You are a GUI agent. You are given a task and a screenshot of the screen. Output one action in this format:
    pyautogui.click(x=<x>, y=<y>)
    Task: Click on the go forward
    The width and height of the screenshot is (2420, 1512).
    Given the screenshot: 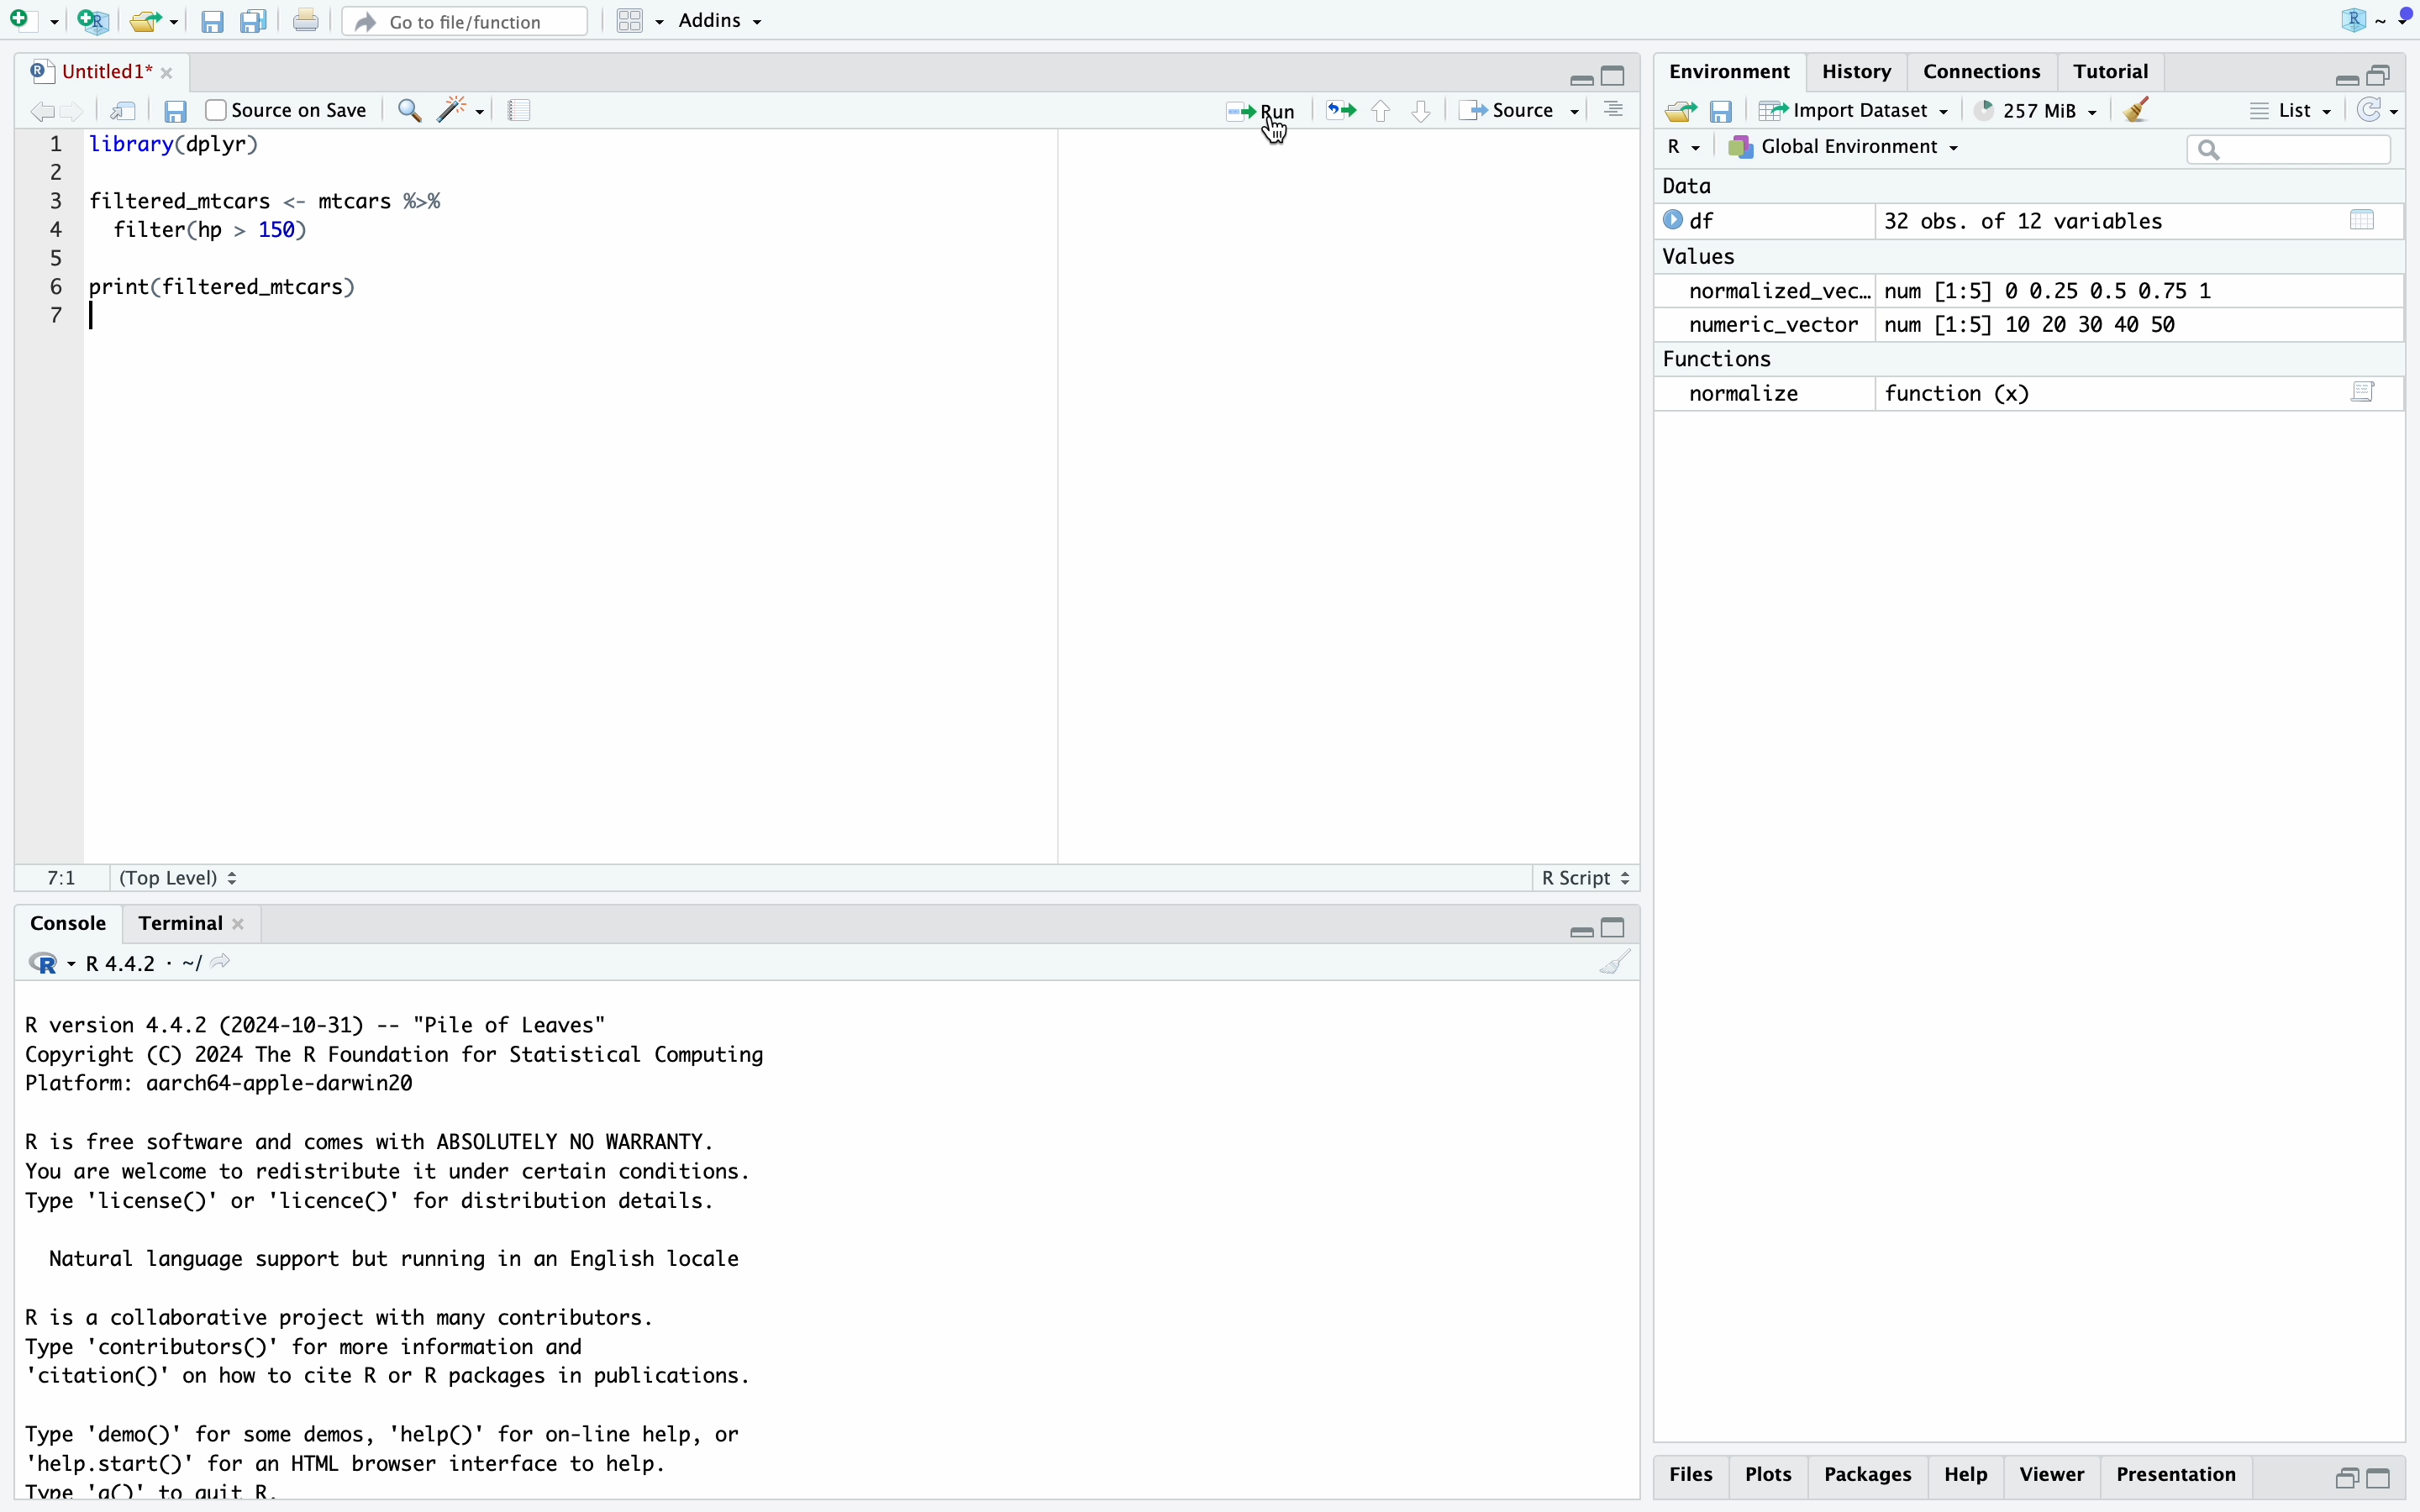 What is the action you would take?
    pyautogui.click(x=72, y=109)
    